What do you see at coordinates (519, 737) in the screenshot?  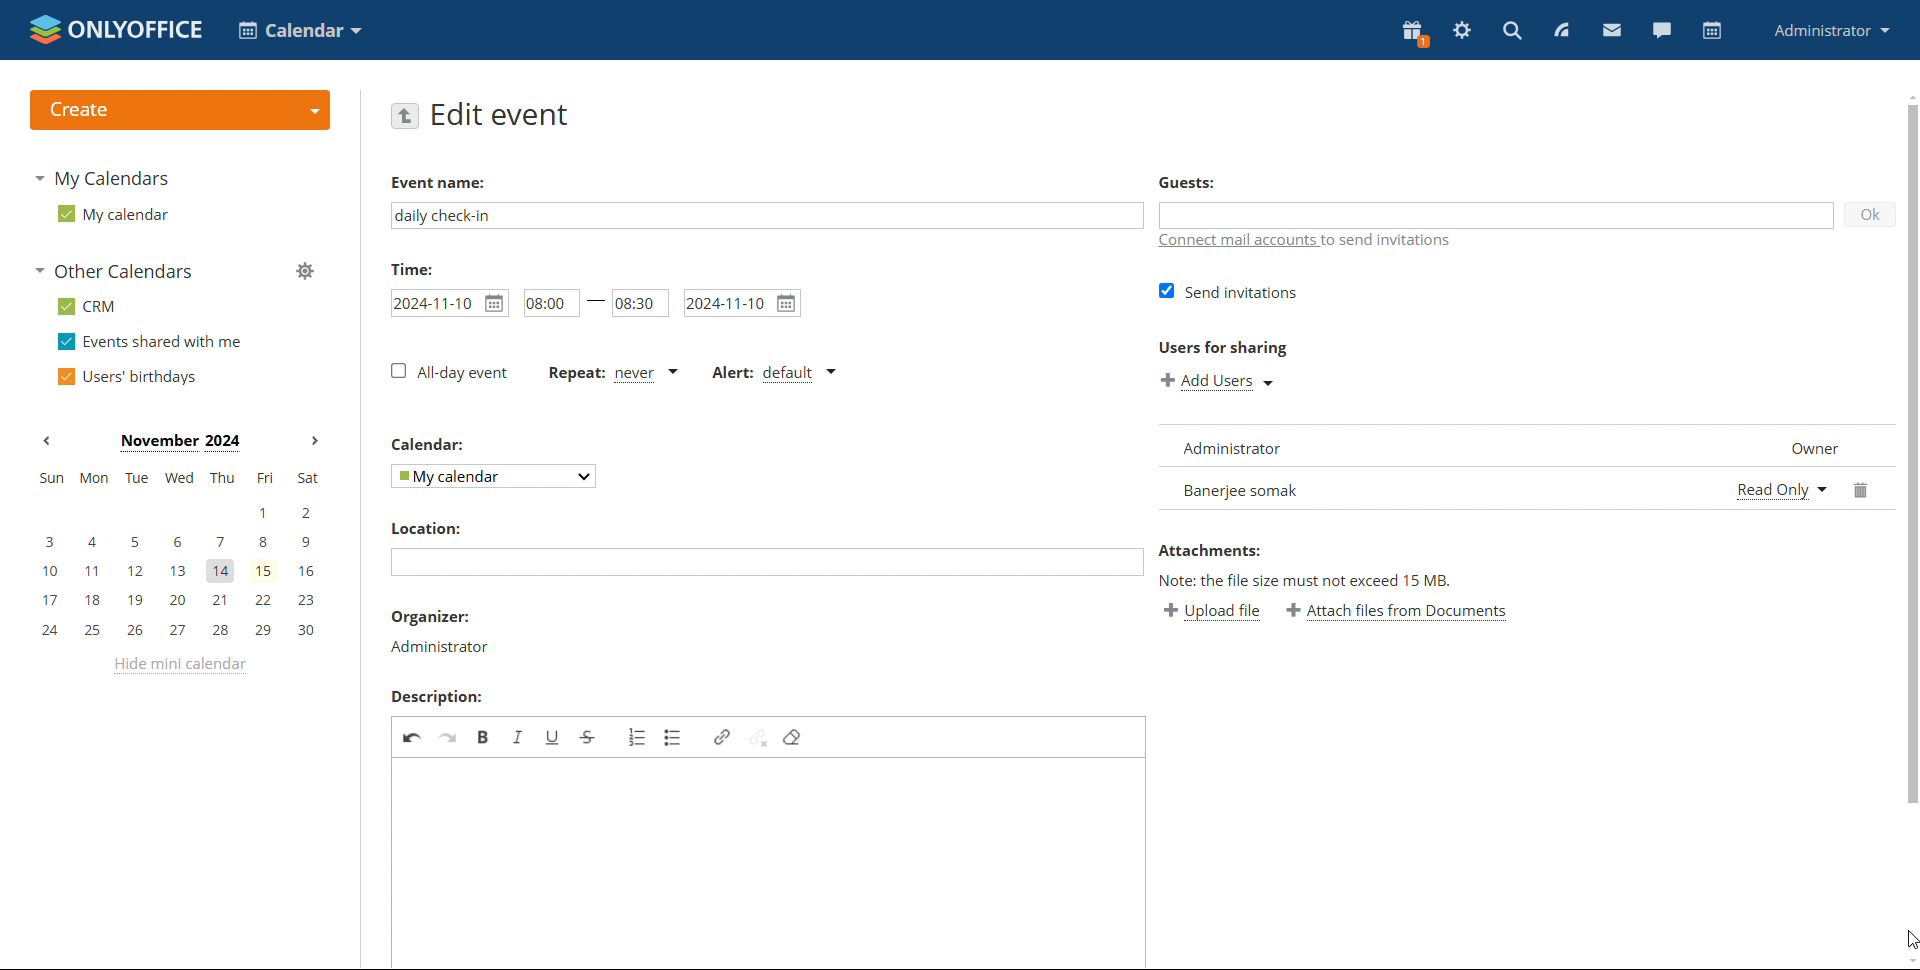 I see `italic` at bounding box center [519, 737].